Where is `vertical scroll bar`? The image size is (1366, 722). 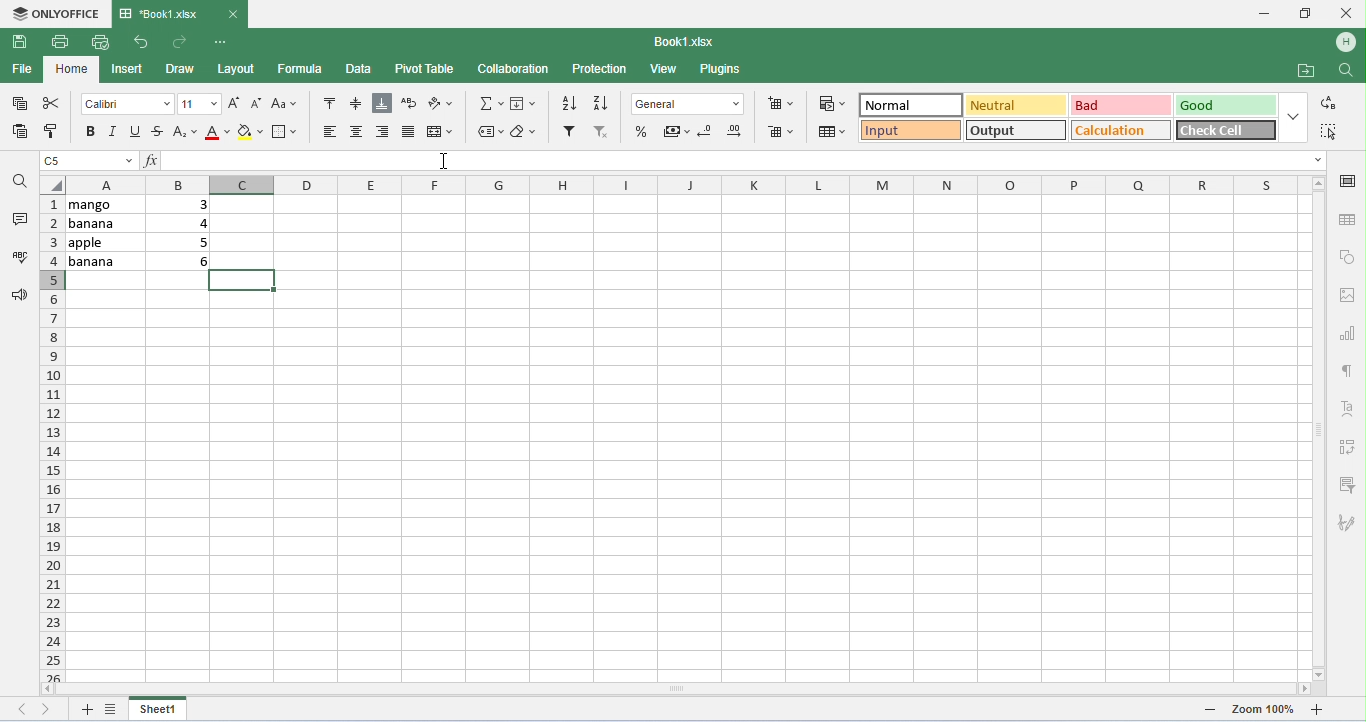
vertical scroll bar is located at coordinates (1318, 427).